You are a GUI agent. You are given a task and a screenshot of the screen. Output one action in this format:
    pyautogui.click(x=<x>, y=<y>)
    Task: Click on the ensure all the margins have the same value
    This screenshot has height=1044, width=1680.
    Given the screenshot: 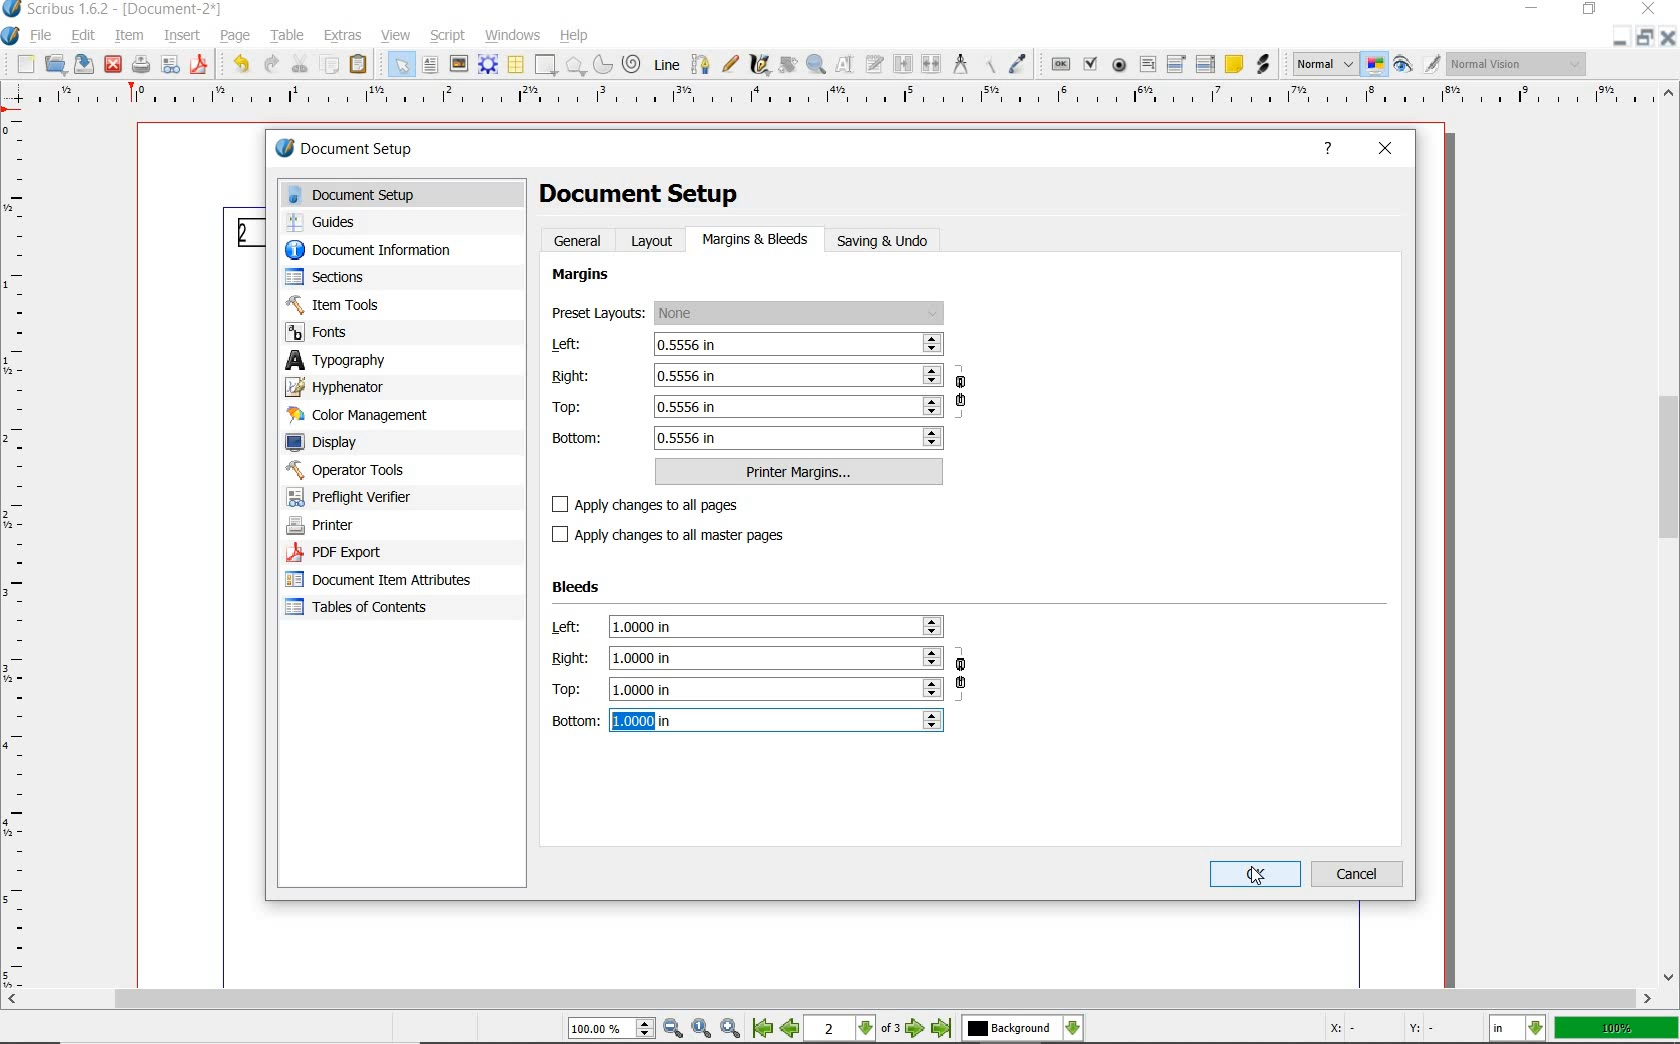 What is the action you would take?
    pyautogui.click(x=962, y=395)
    